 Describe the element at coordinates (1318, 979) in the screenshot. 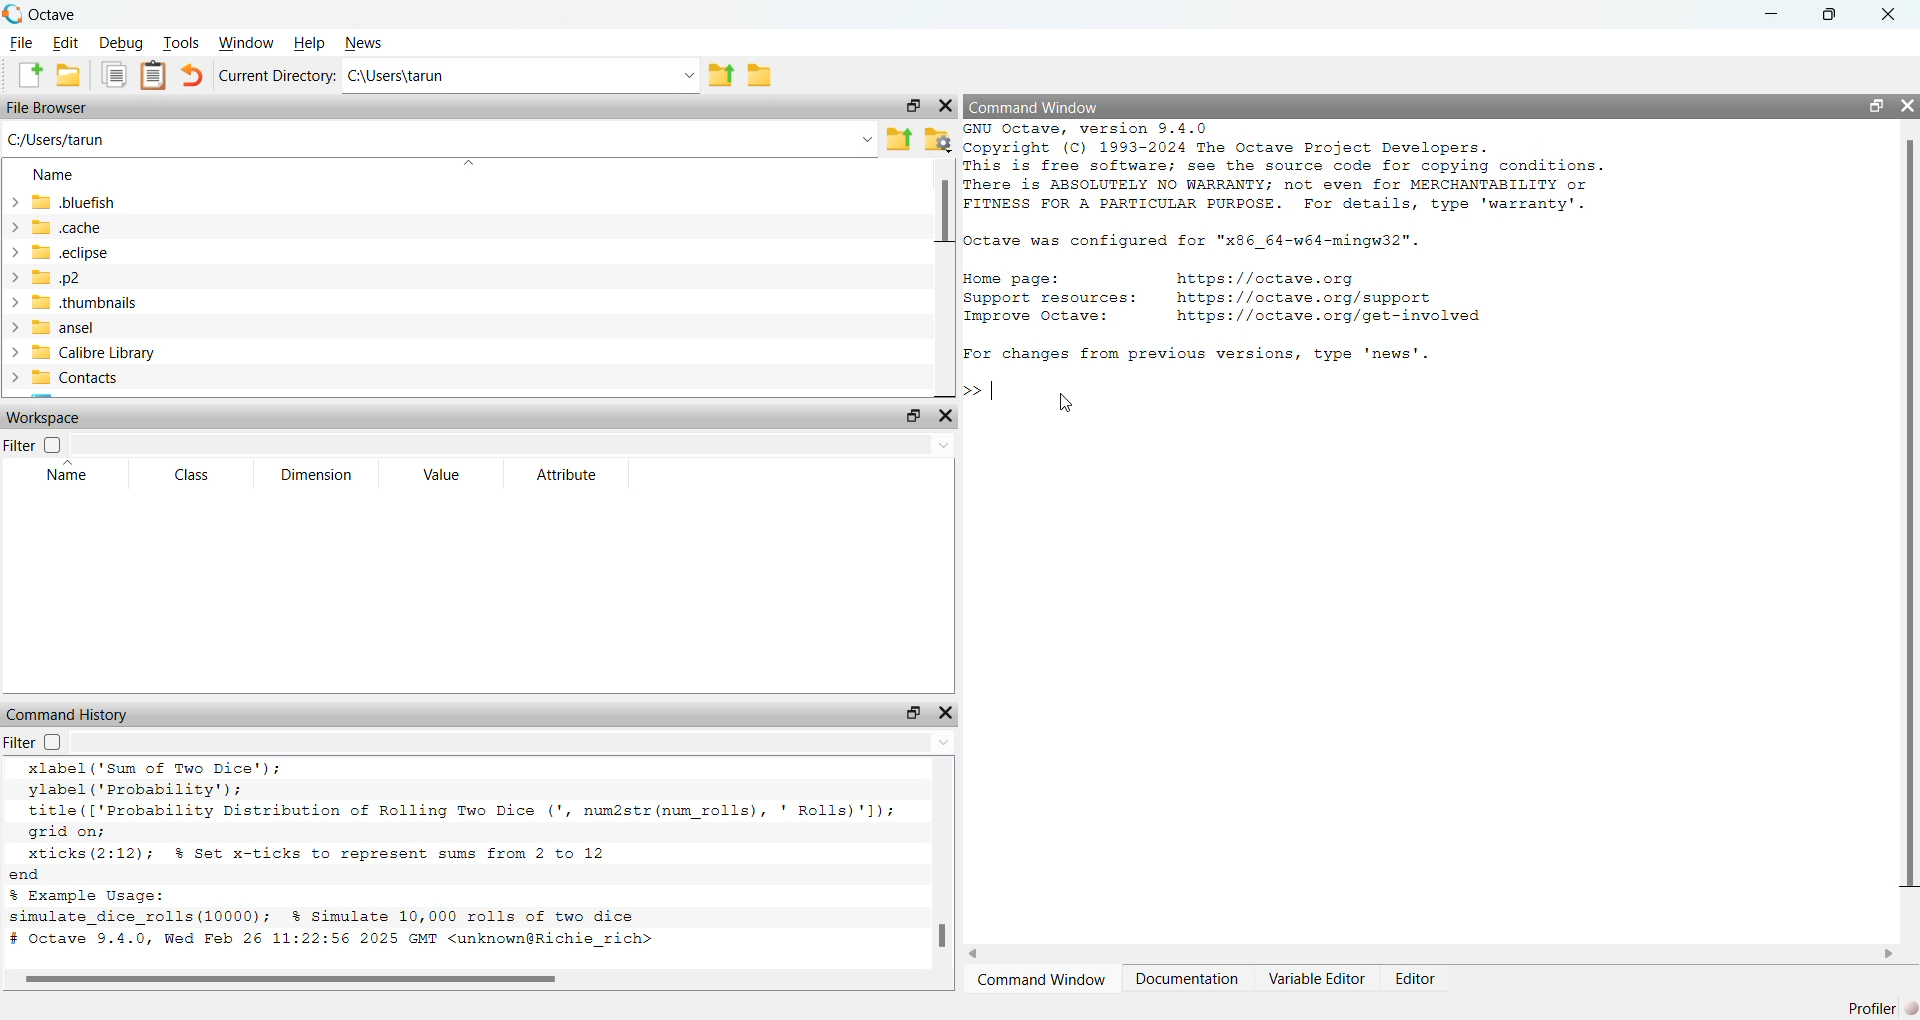

I see `Variable Editor` at that location.